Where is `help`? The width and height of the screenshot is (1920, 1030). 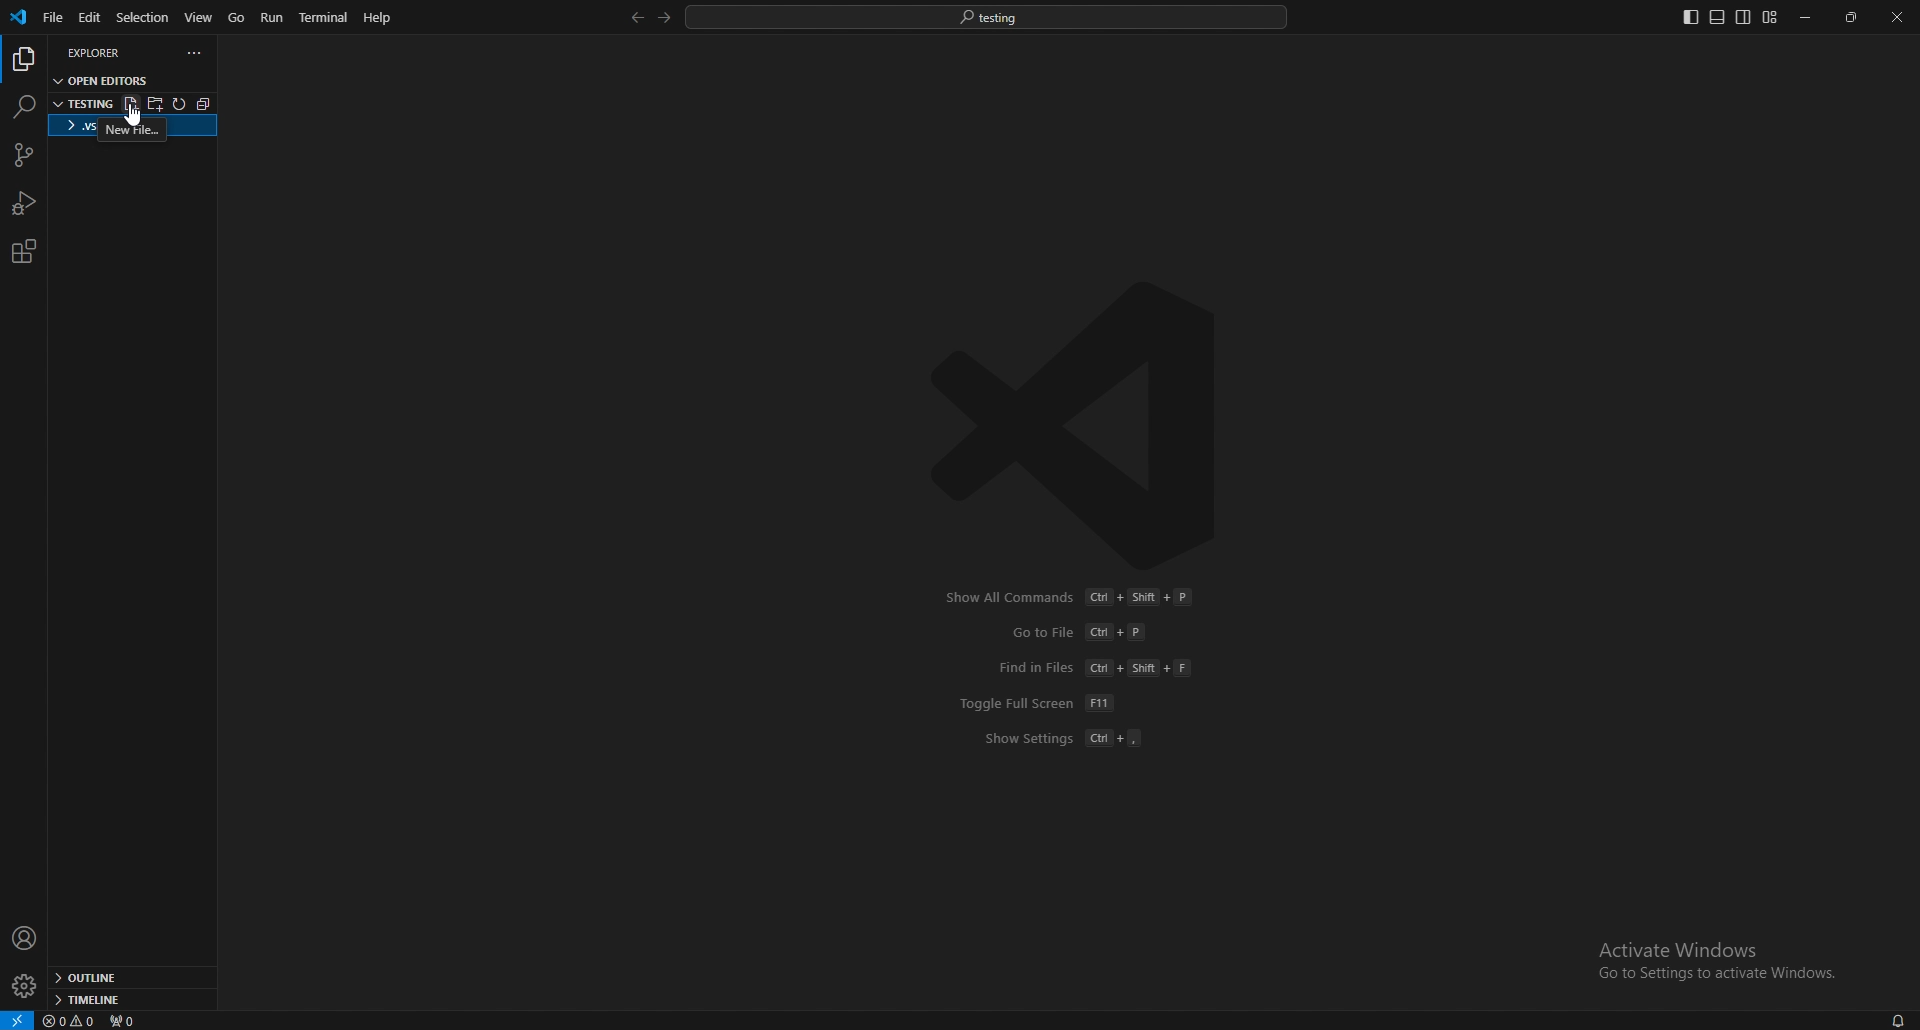 help is located at coordinates (378, 17).